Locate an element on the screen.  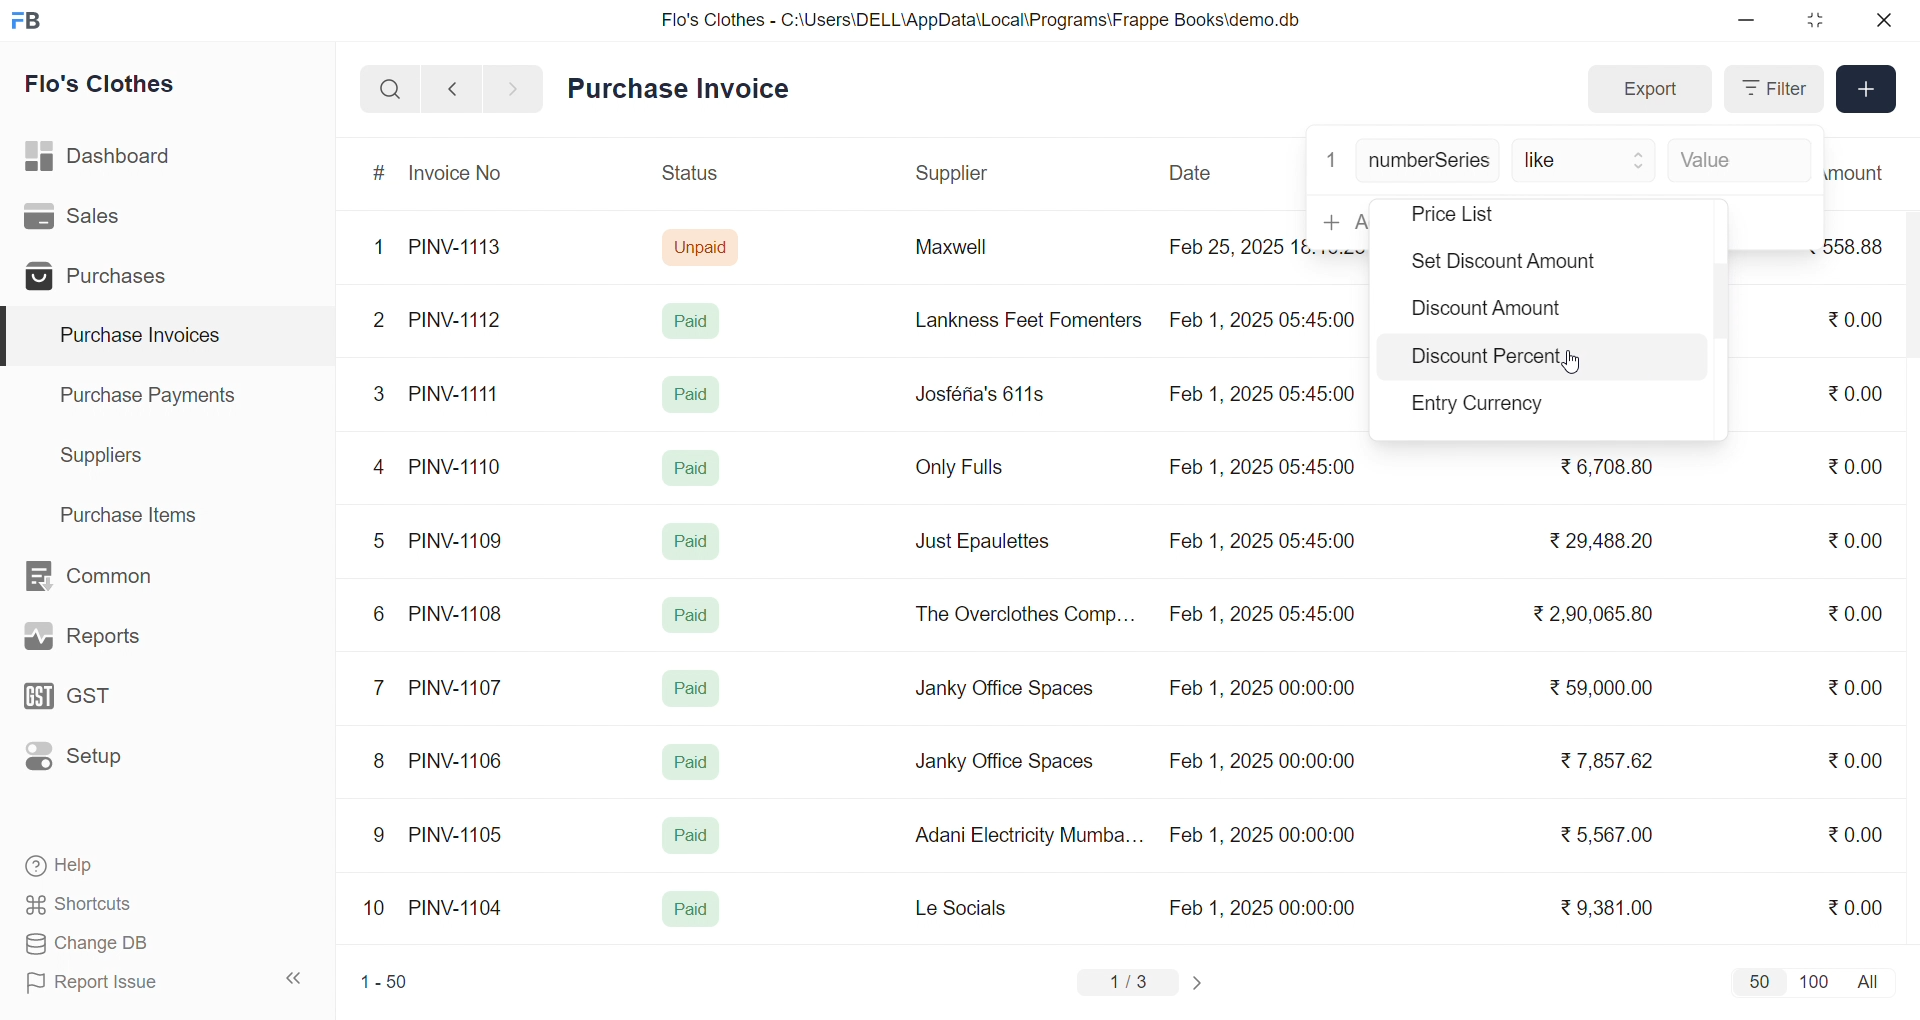
₹0.00 is located at coordinates (1854, 616).